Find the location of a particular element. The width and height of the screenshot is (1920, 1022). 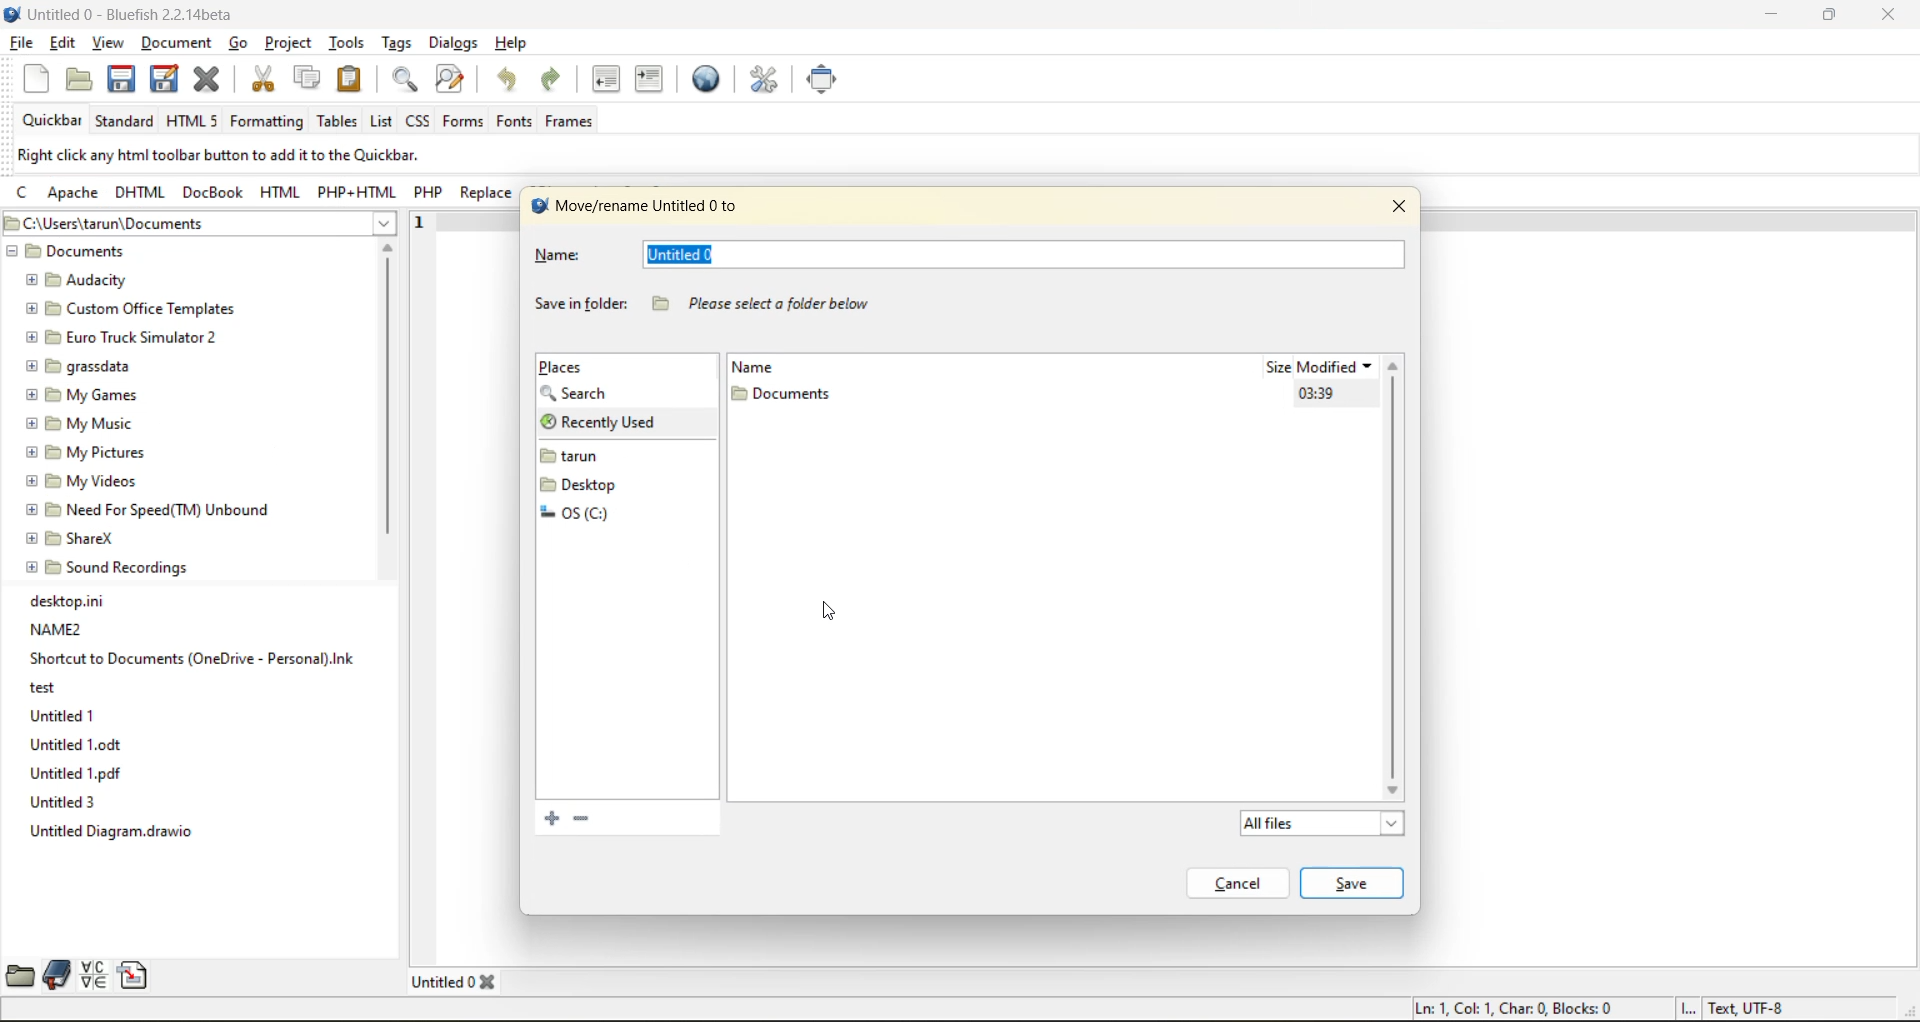

open is located at coordinates (79, 83).